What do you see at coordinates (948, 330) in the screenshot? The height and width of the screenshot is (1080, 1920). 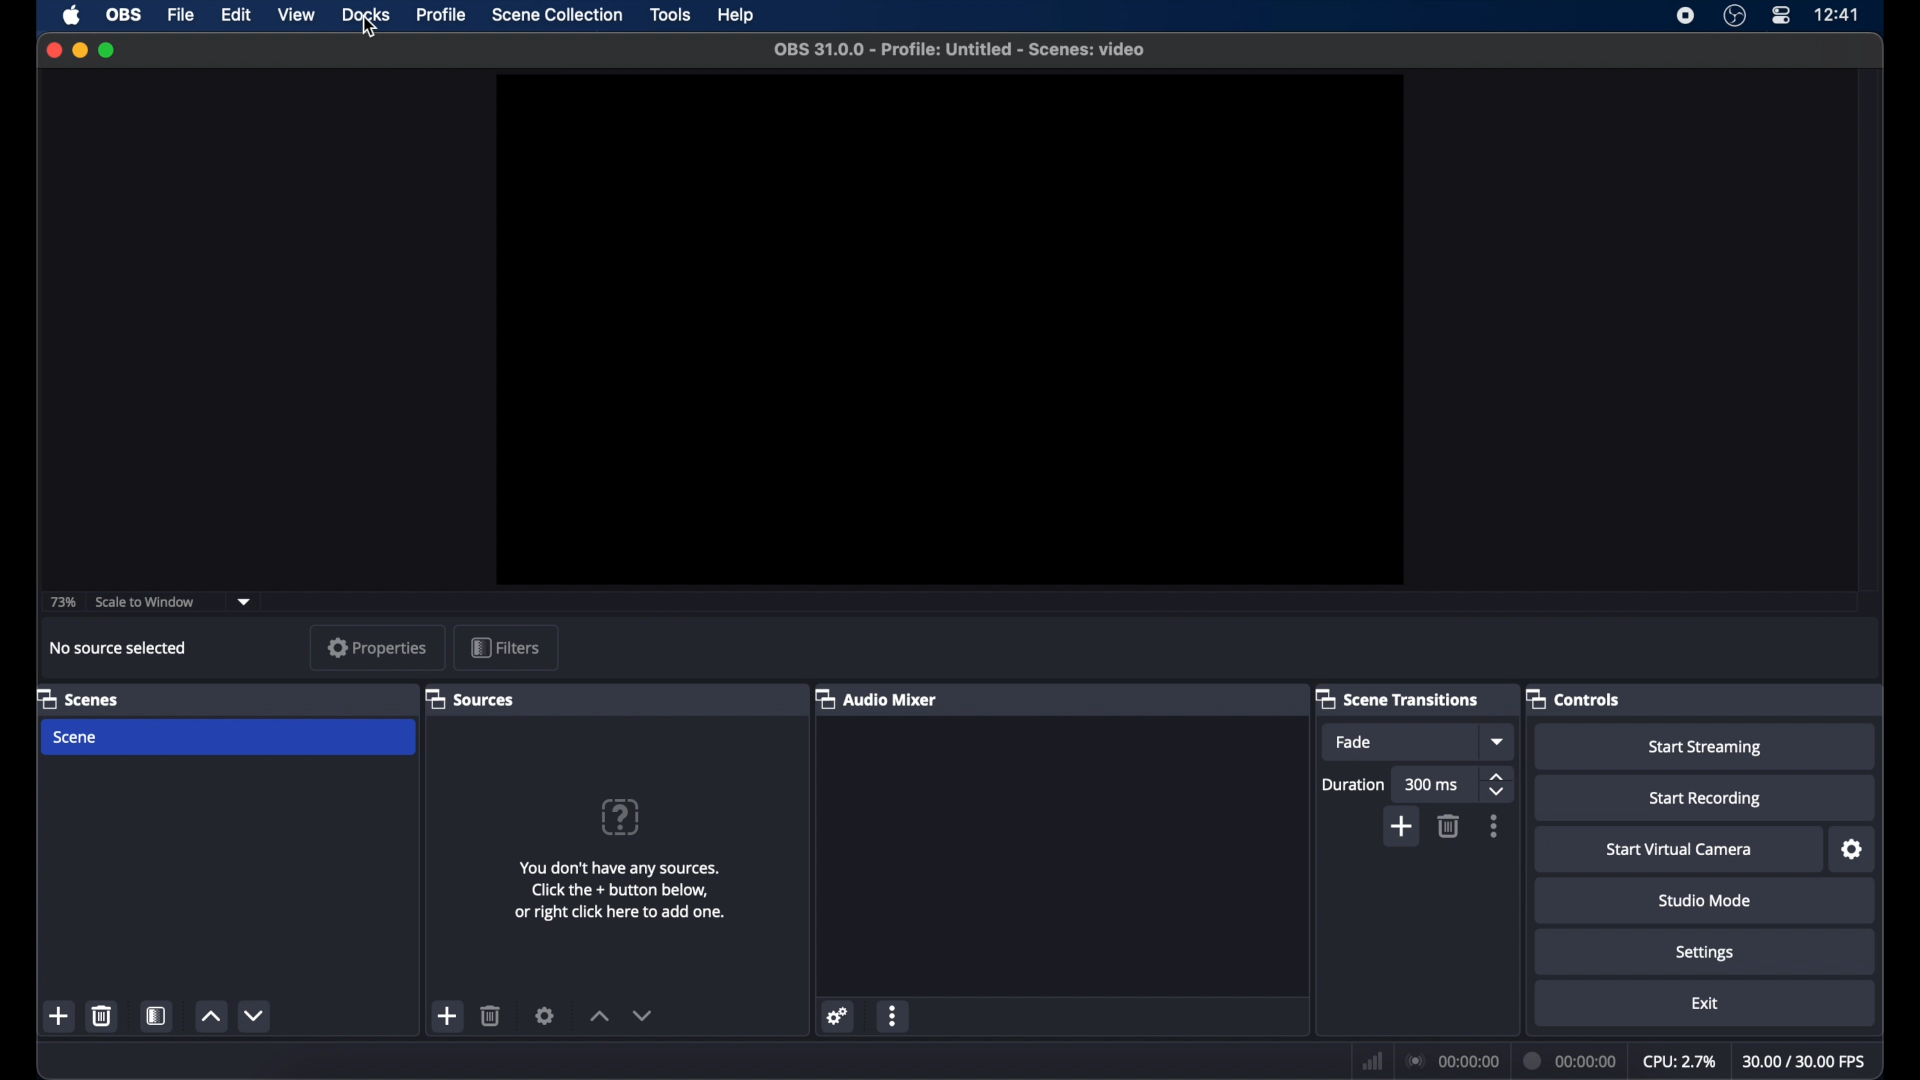 I see `preview` at bounding box center [948, 330].